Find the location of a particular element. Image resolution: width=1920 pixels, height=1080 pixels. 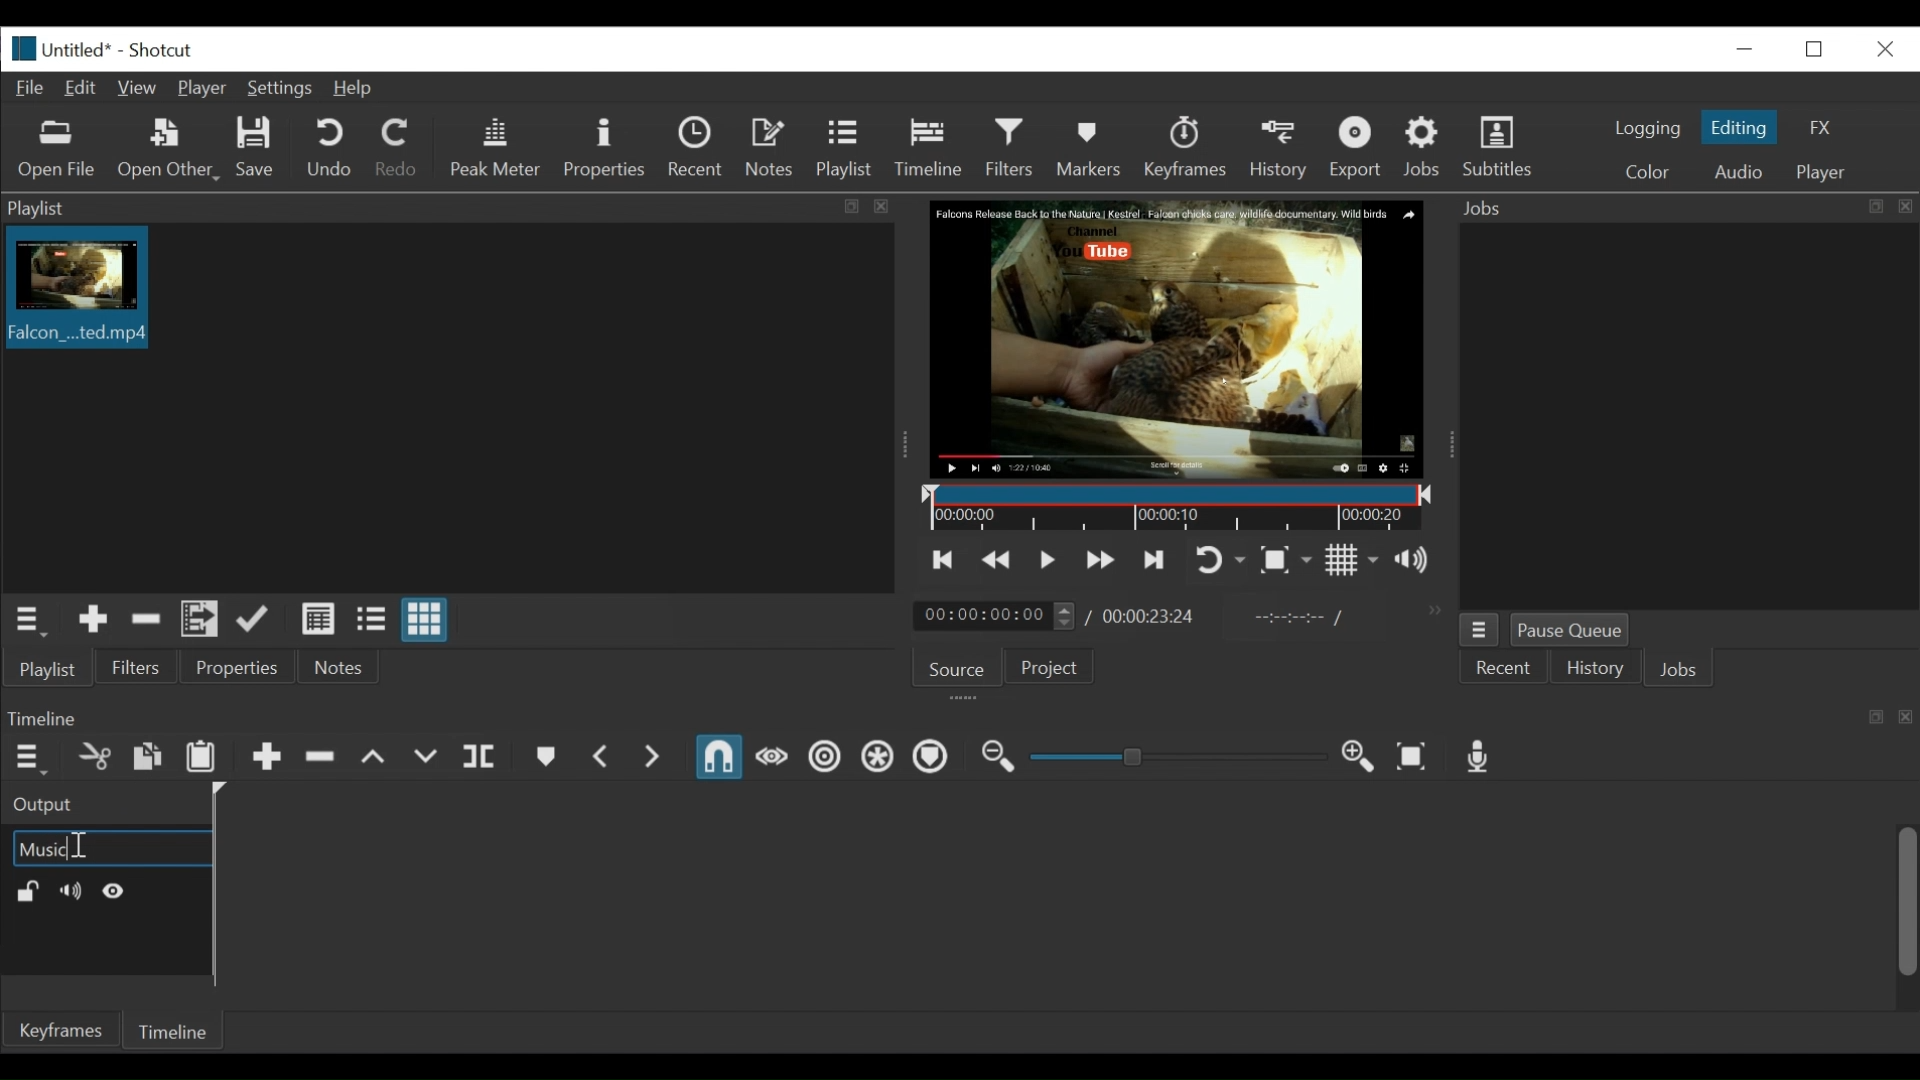

Editing is located at coordinates (1737, 127).